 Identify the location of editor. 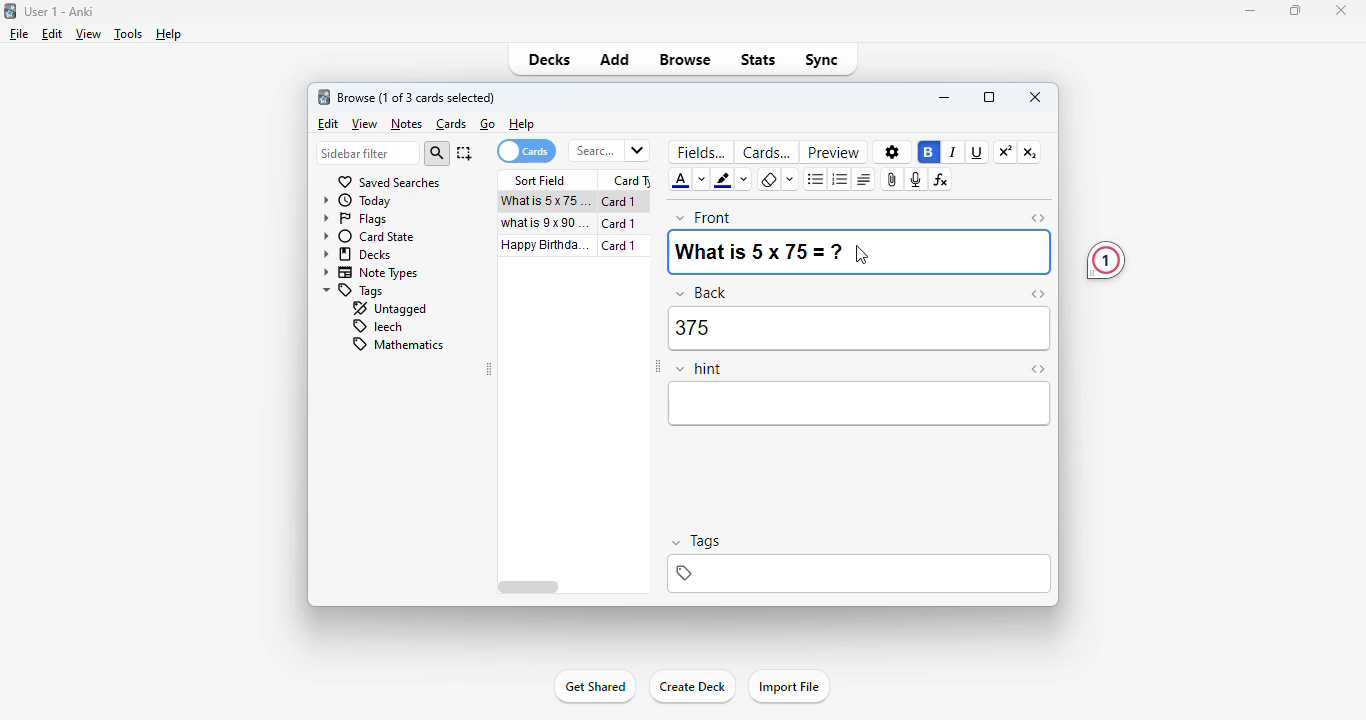
(860, 404).